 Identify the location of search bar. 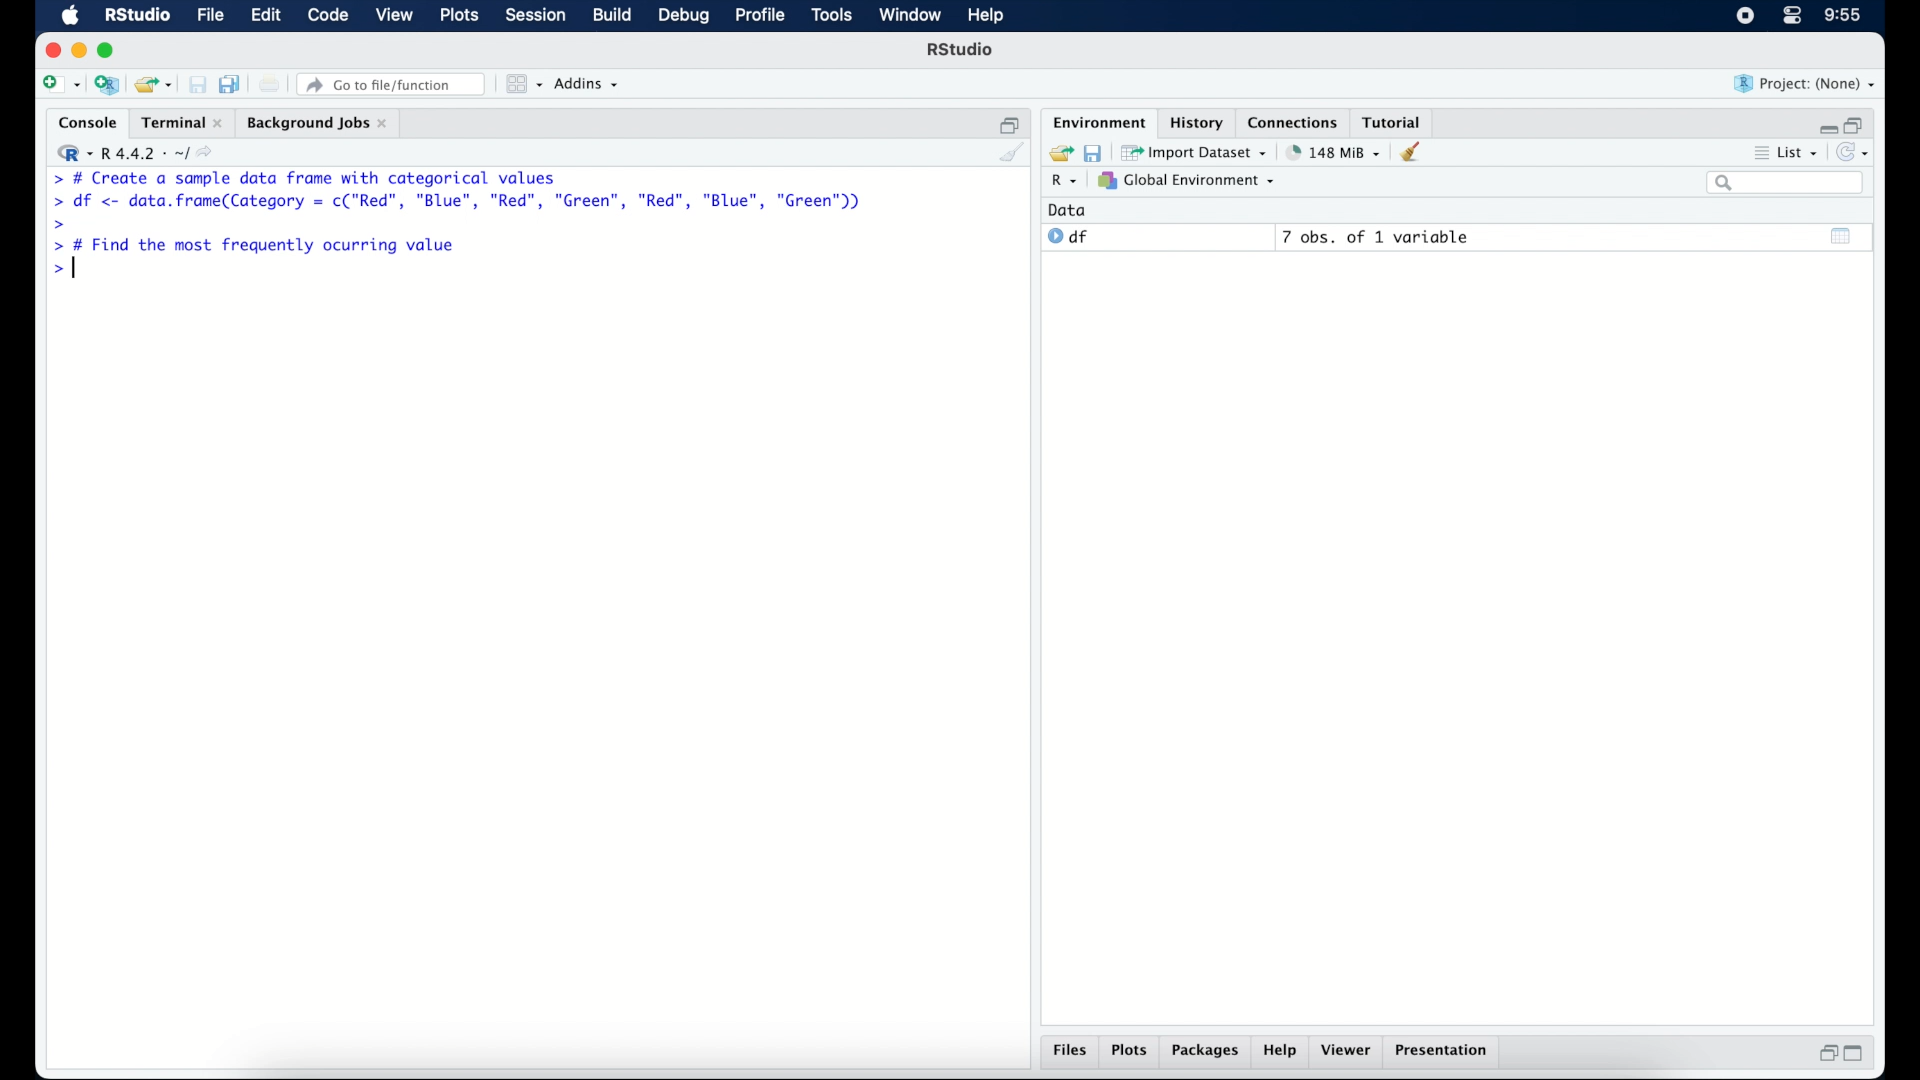
(1787, 185).